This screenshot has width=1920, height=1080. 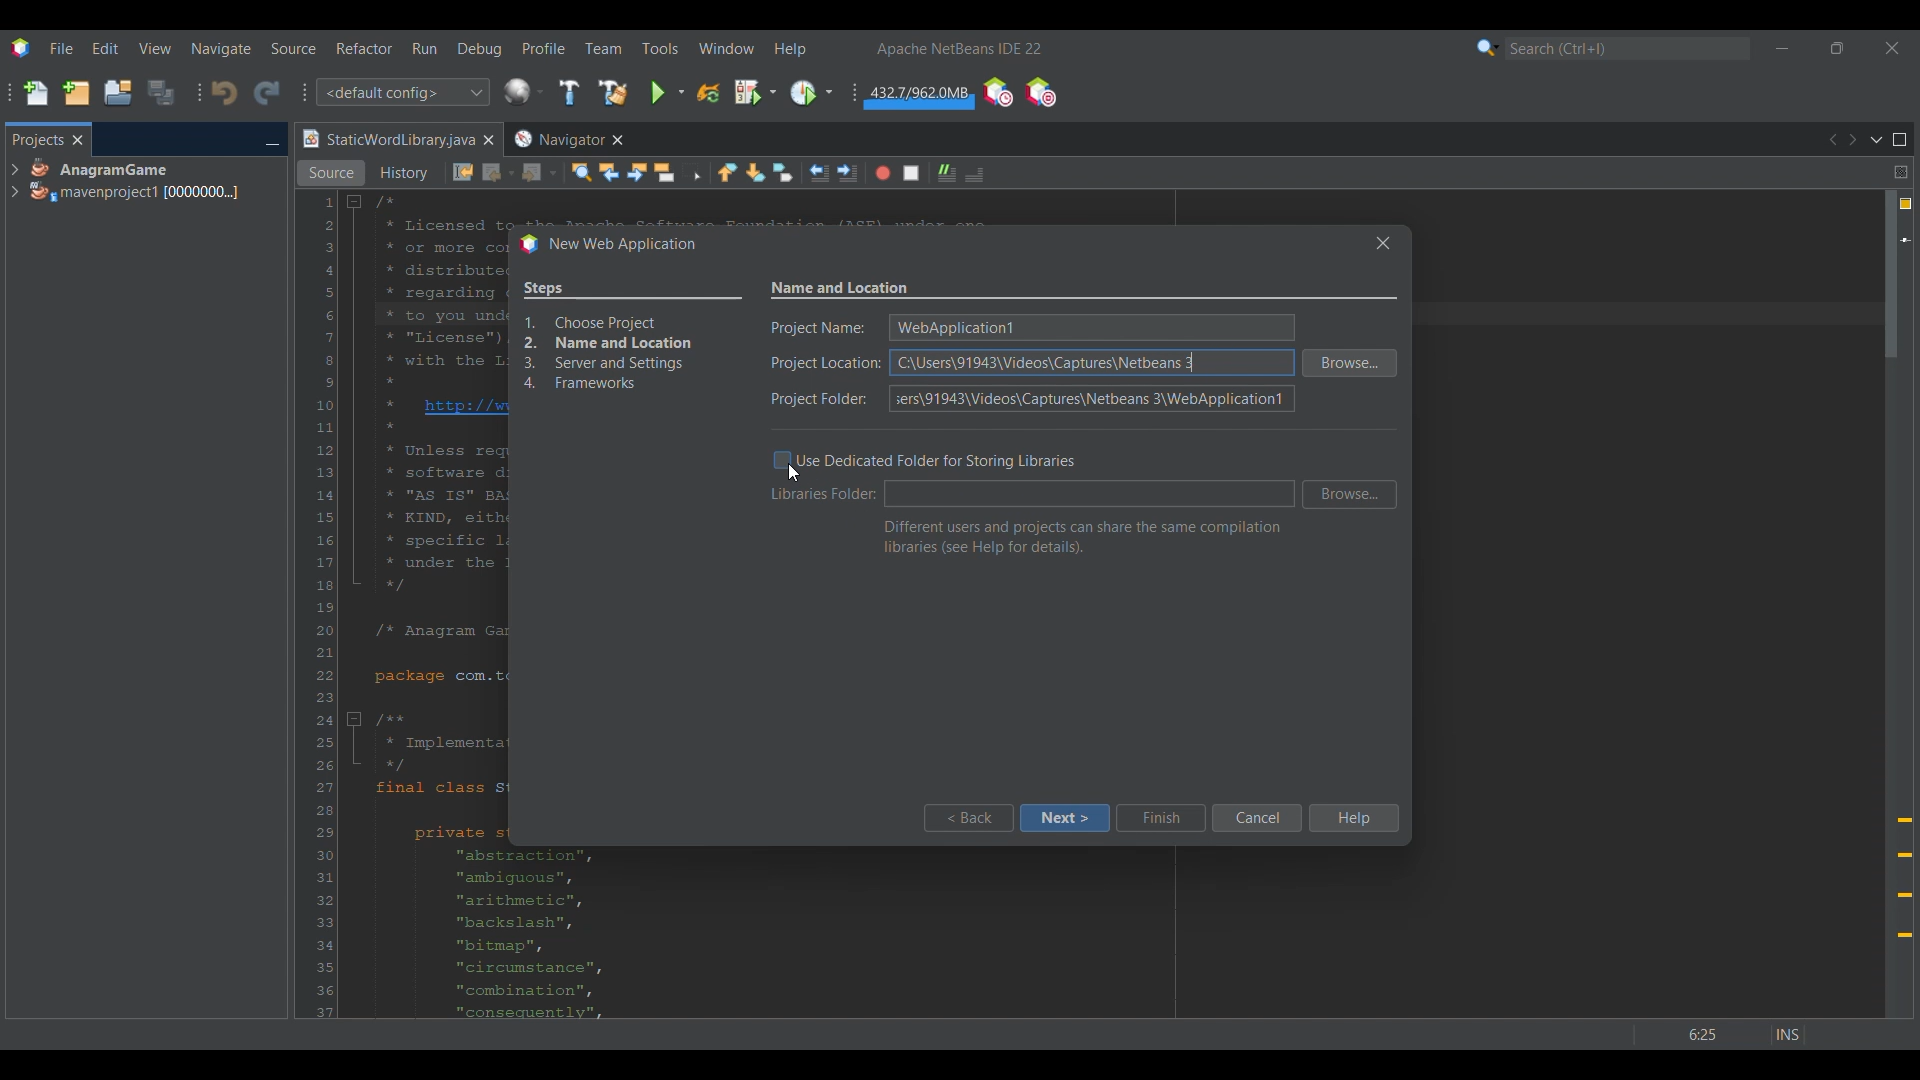 What do you see at coordinates (61, 48) in the screenshot?
I see `File menu` at bounding box center [61, 48].